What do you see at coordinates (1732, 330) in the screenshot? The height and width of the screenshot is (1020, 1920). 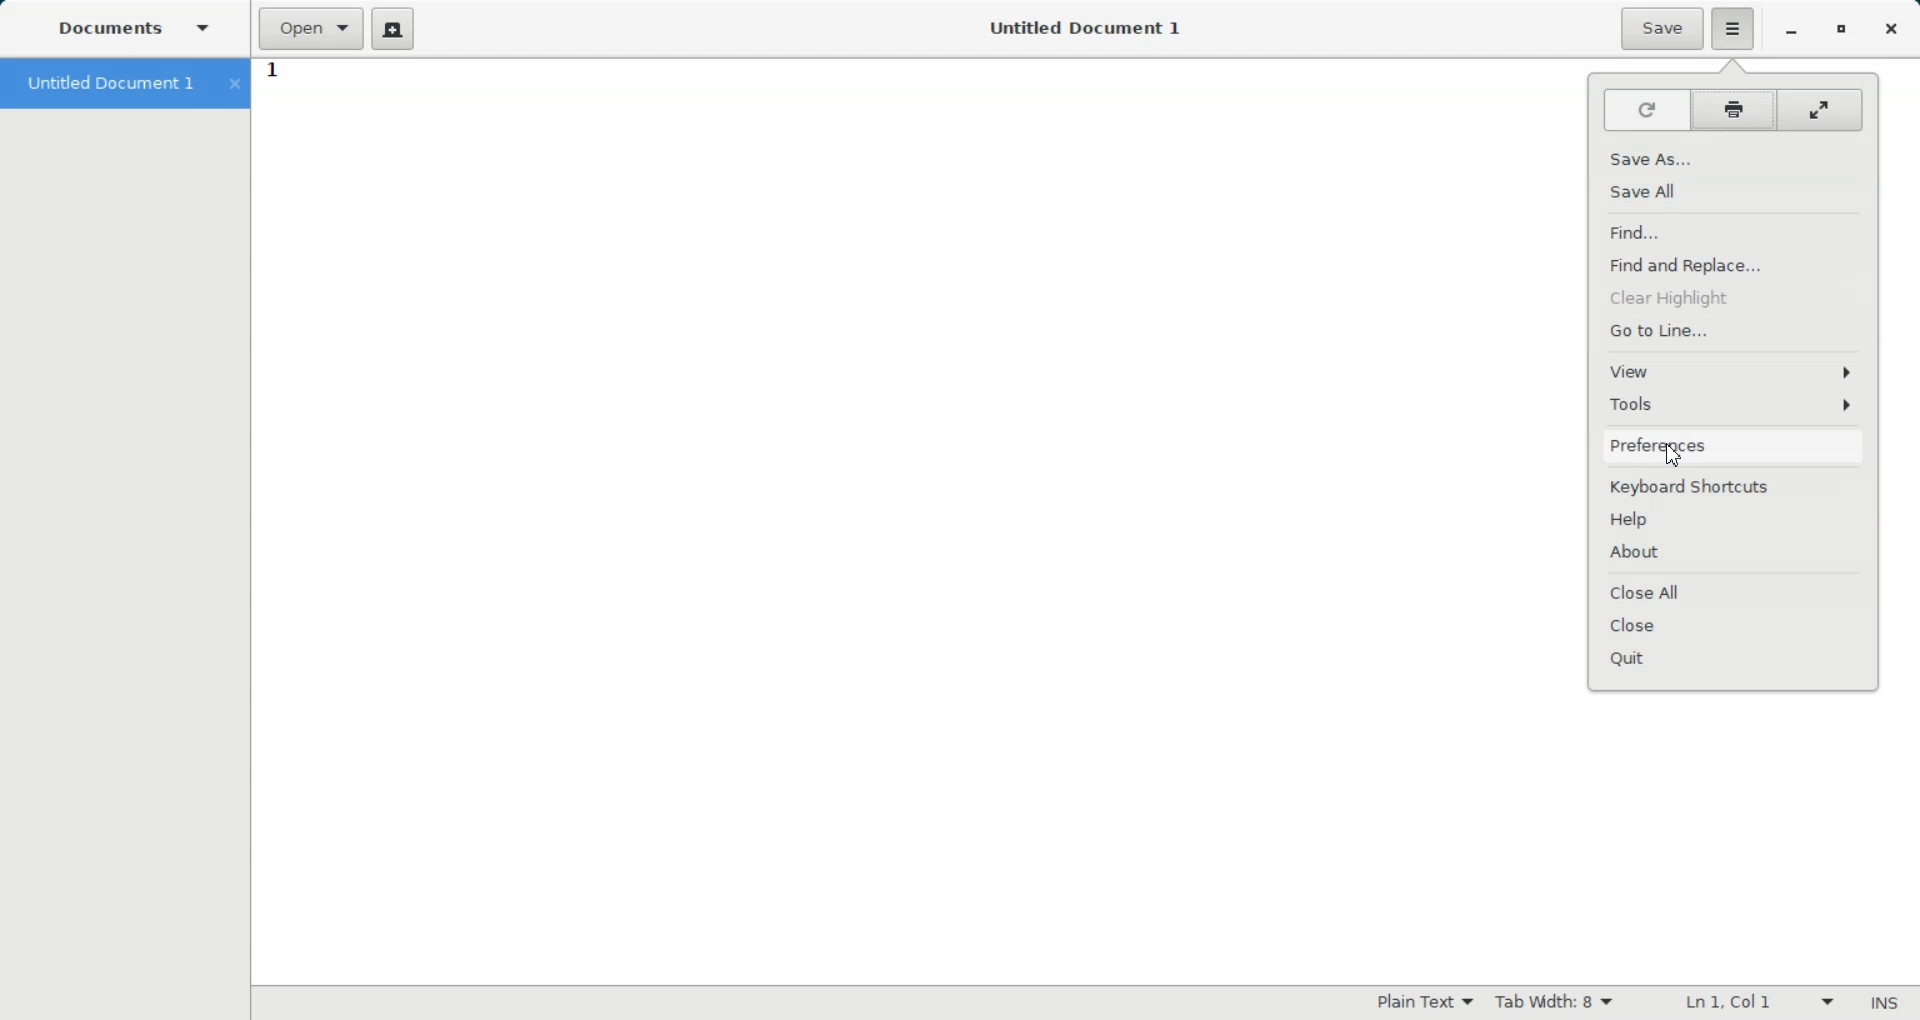 I see `Go to Line` at bounding box center [1732, 330].